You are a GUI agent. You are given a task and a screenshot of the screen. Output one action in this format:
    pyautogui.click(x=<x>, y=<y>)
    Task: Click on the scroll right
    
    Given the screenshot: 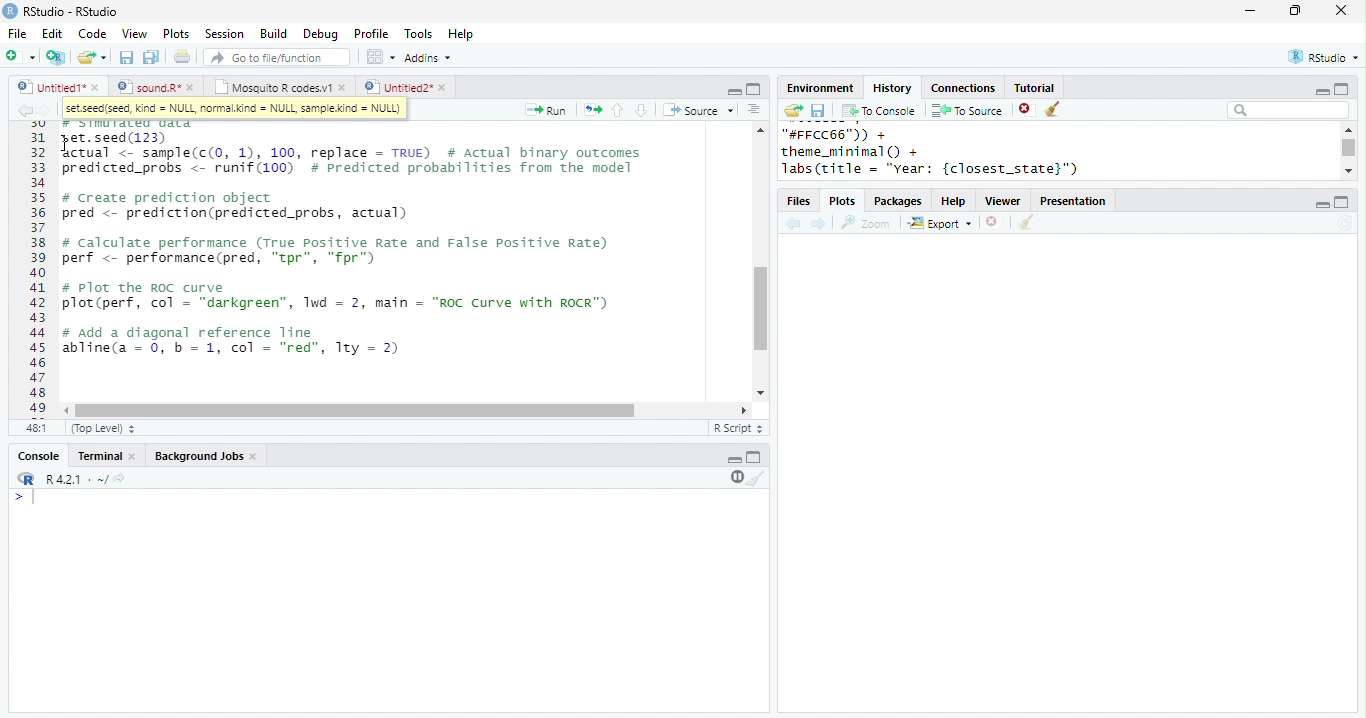 What is the action you would take?
    pyautogui.click(x=740, y=410)
    